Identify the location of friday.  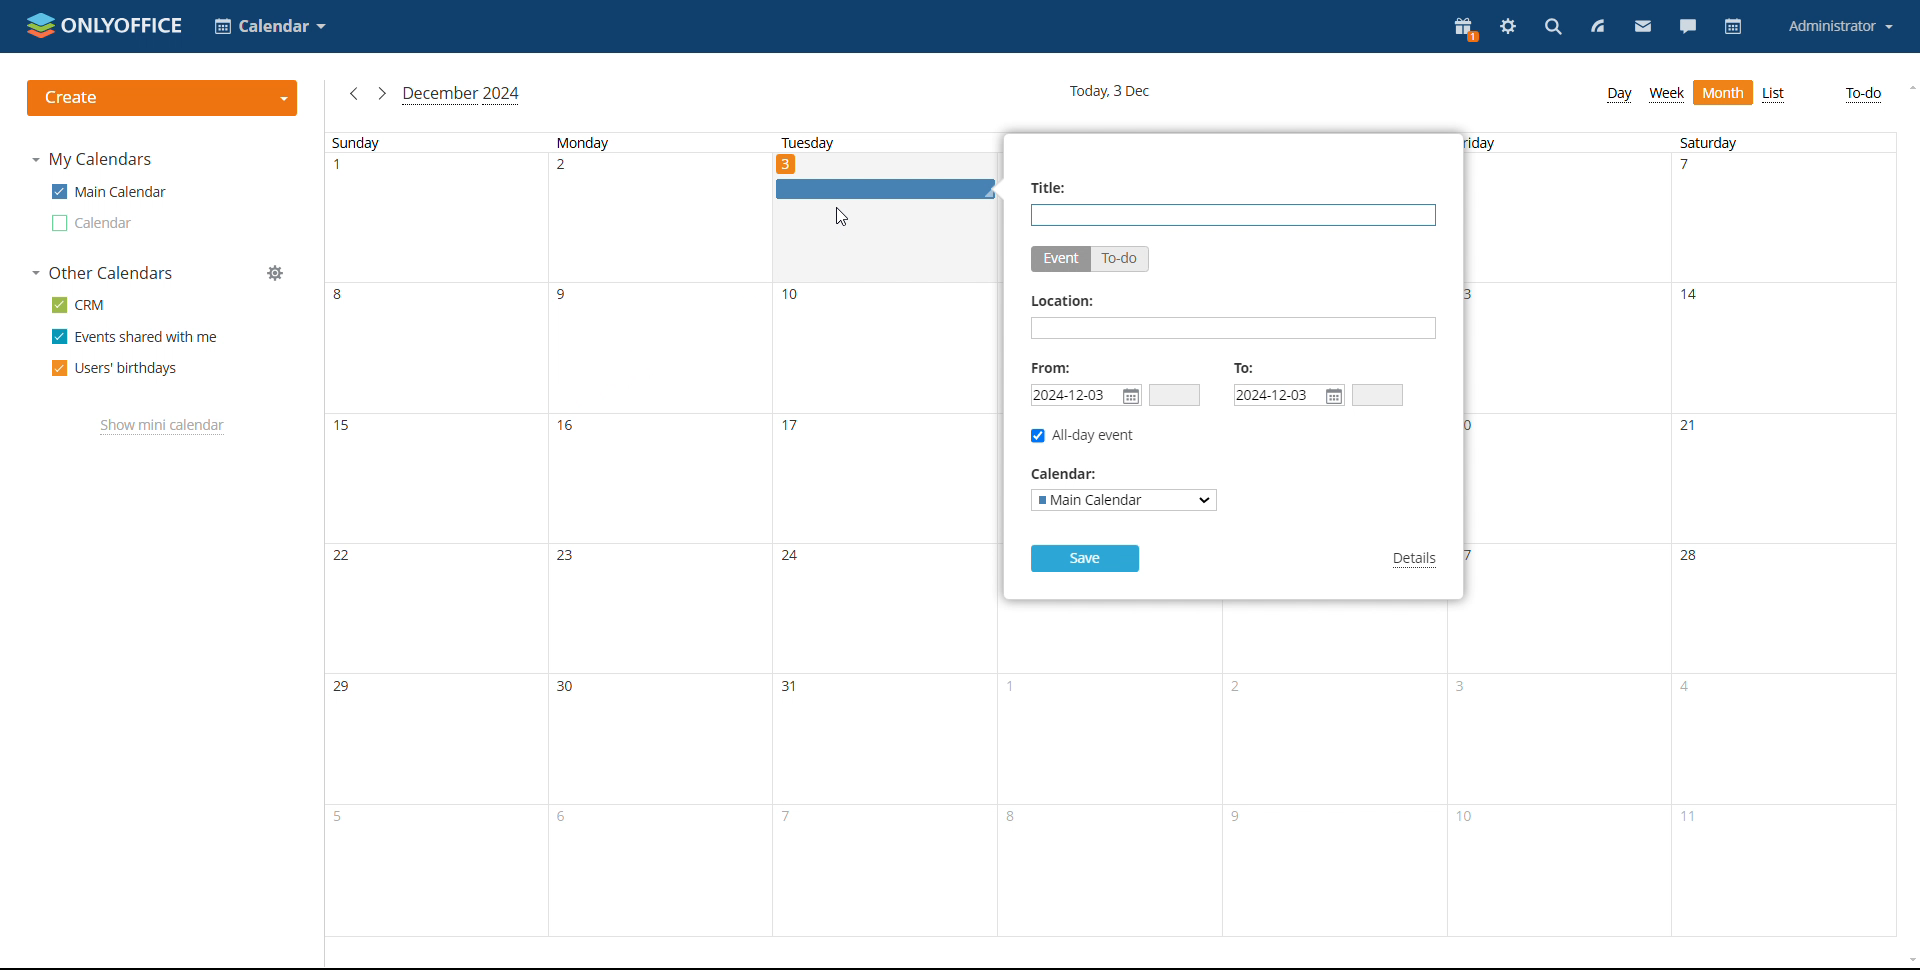
(1557, 534).